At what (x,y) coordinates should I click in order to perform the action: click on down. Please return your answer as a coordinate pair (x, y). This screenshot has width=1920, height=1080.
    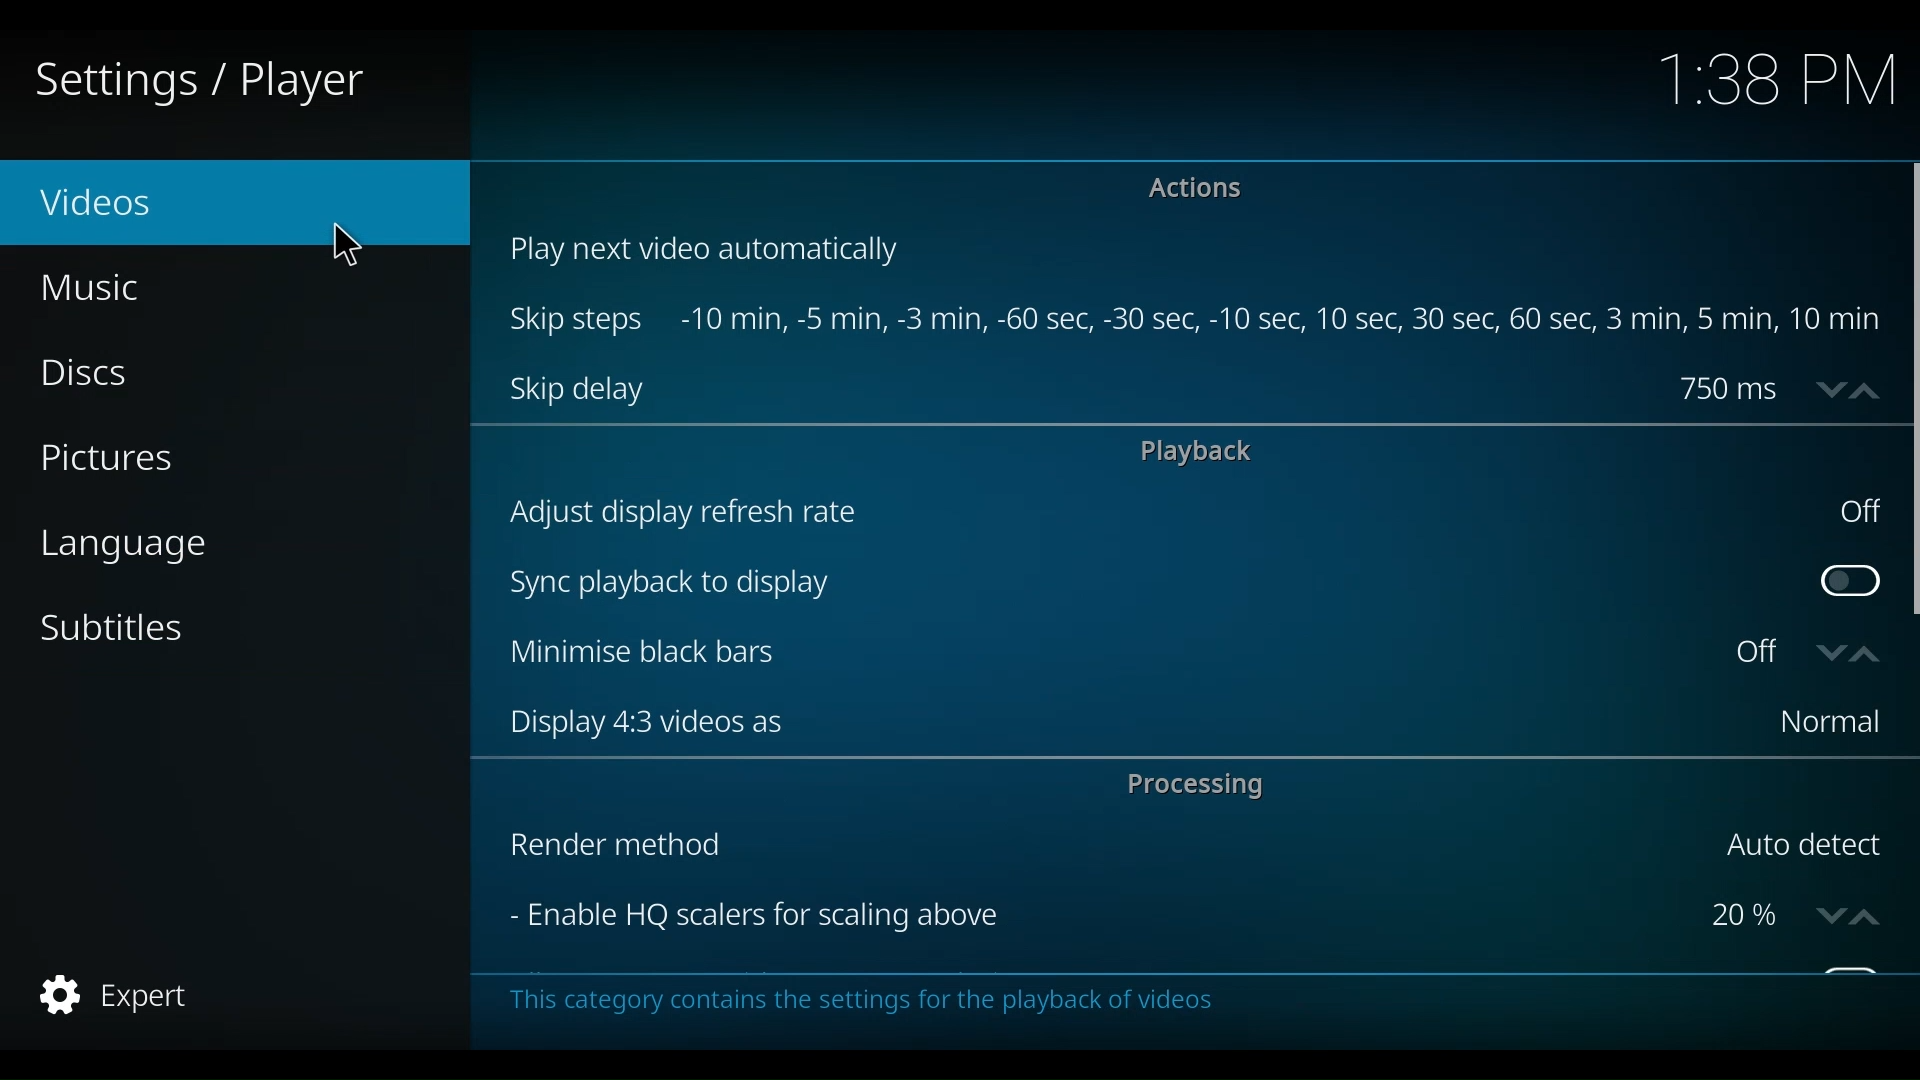
    Looking at the image, I should click on (1825, 917).